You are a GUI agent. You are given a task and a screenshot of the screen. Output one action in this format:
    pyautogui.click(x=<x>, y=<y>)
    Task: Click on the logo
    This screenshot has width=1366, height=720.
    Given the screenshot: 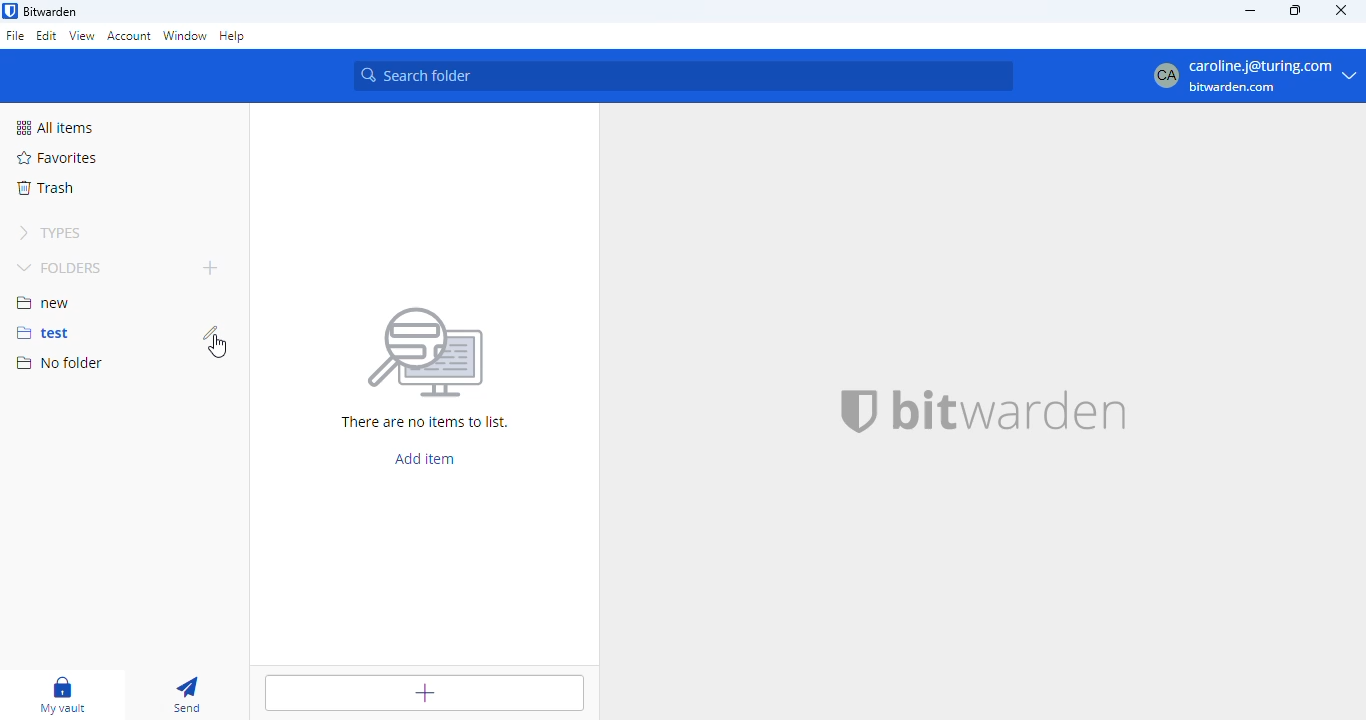 What is the action you would take?
    pyautogui.click(x=10, y=11)
    